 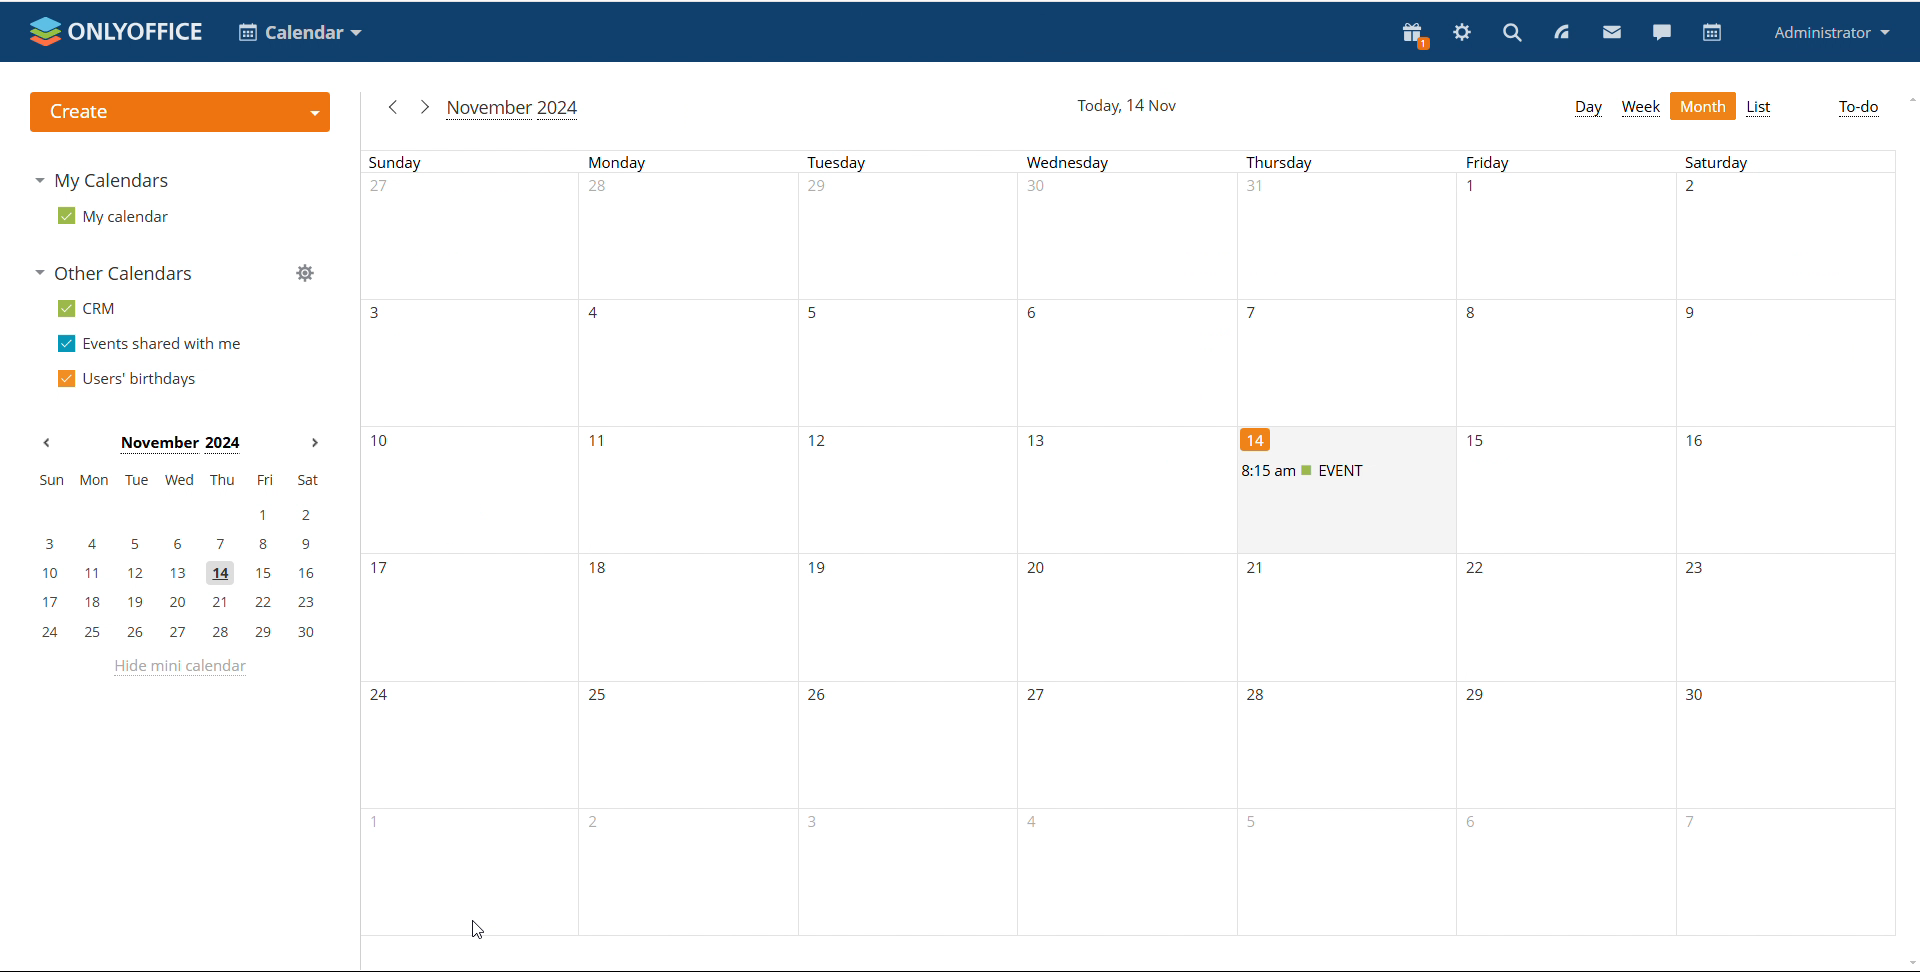 What do you see at coordinates (174, 516) in the screenshot?
I see `1, 2` at bounding box center [174, 516].